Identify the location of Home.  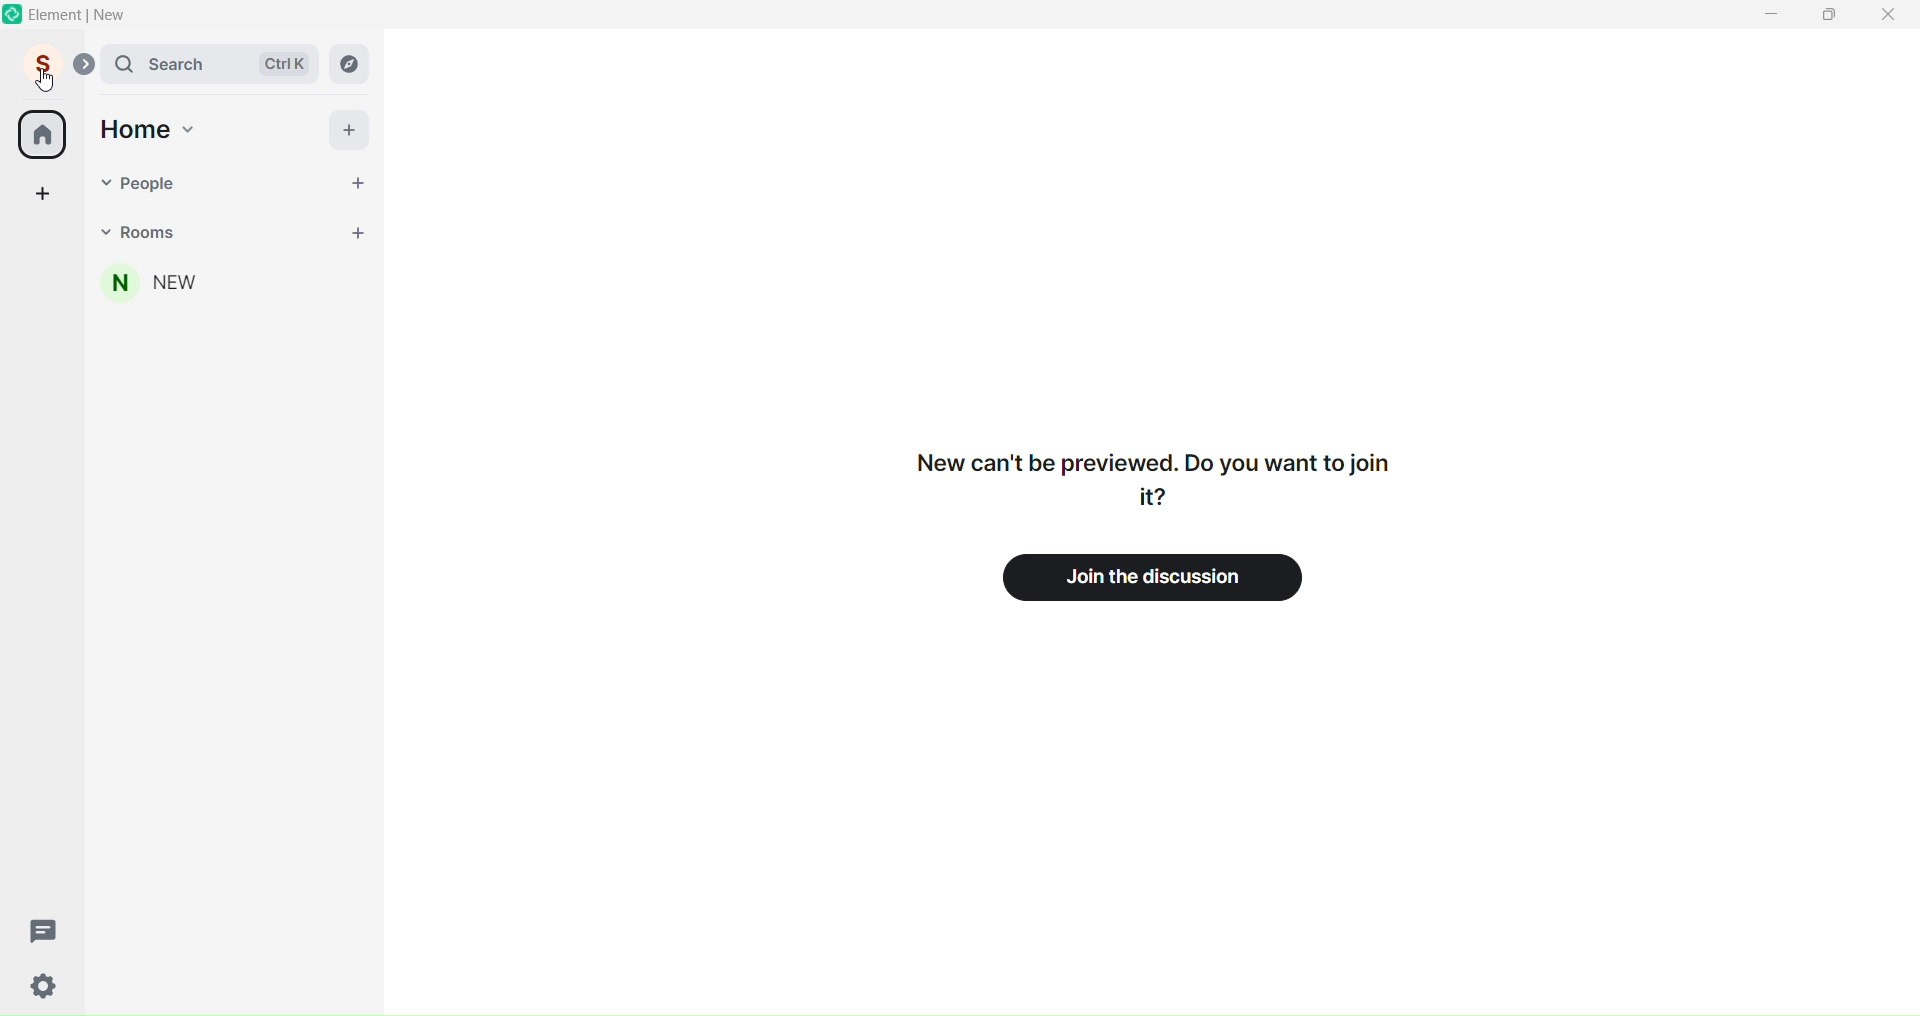
(136, 128).